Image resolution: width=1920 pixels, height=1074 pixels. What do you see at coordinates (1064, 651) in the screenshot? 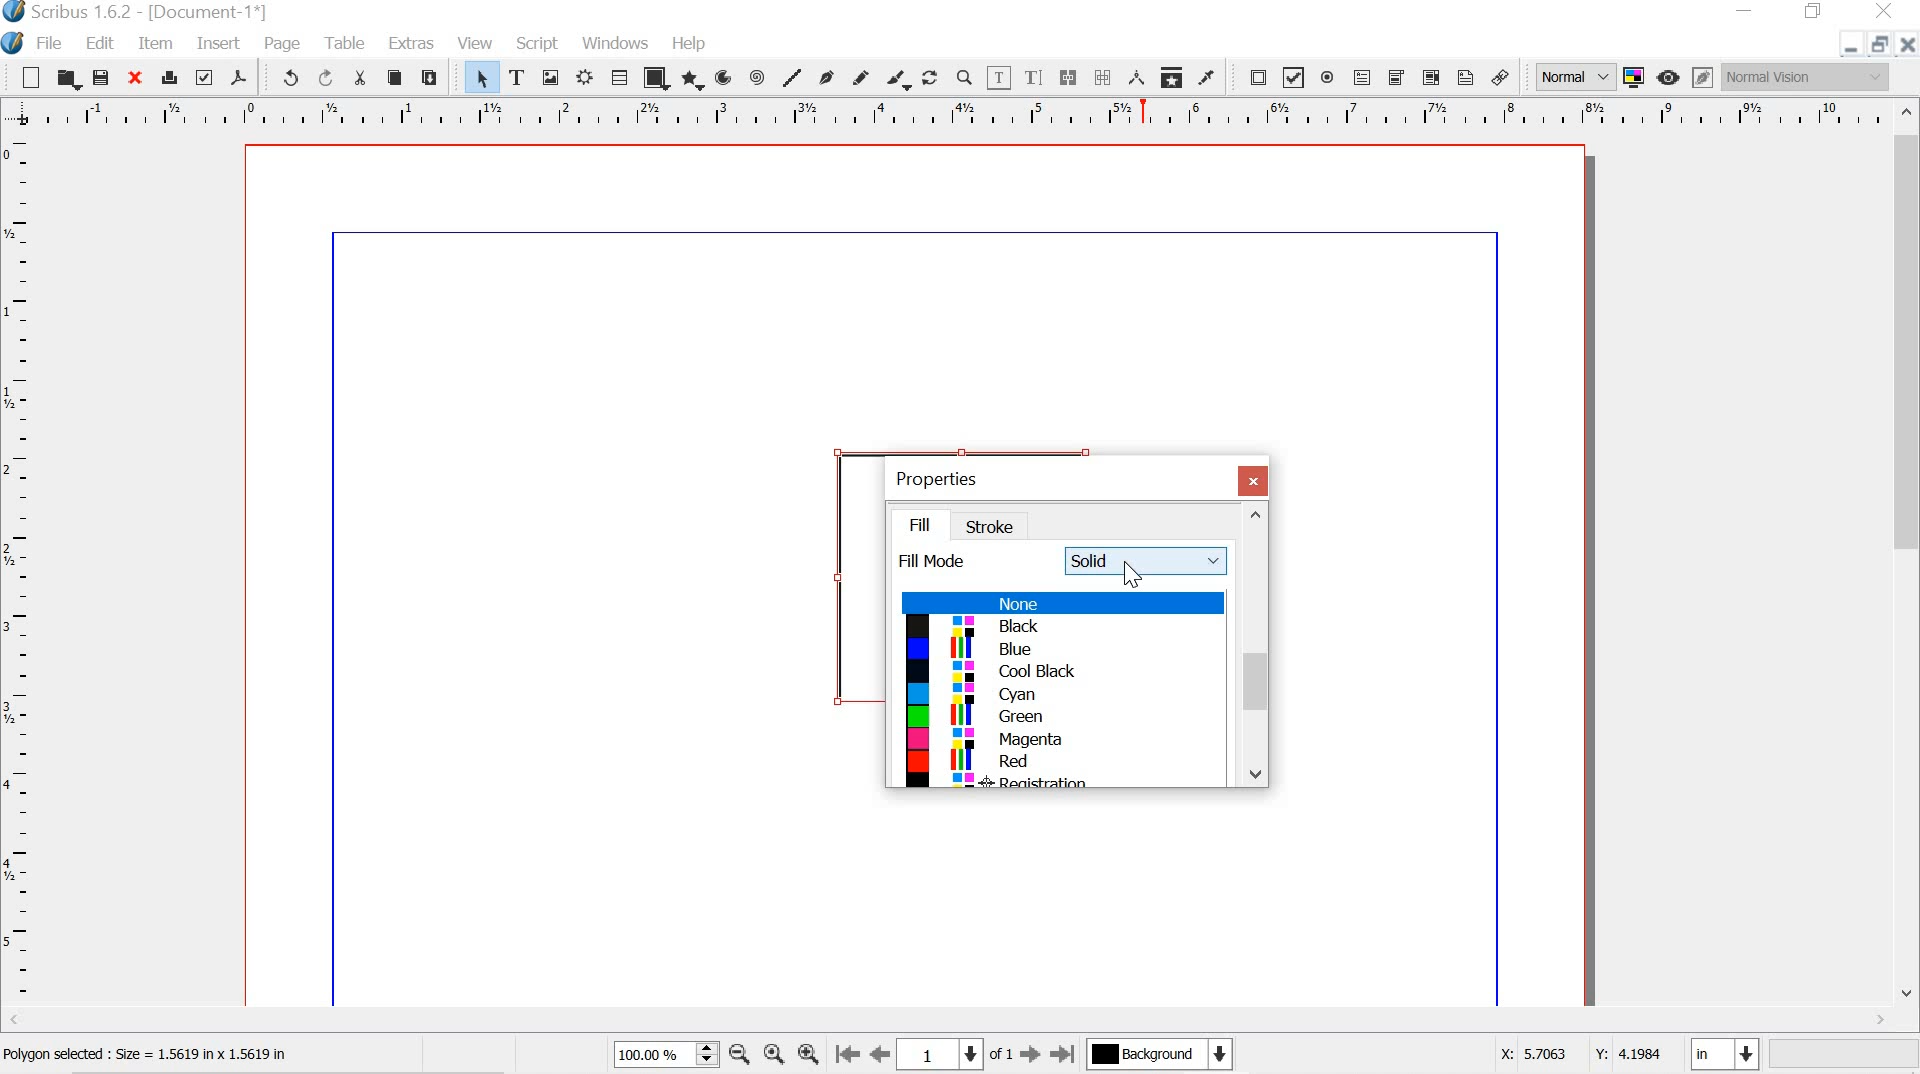
I see `blue` at bounding box center [1064, 651].